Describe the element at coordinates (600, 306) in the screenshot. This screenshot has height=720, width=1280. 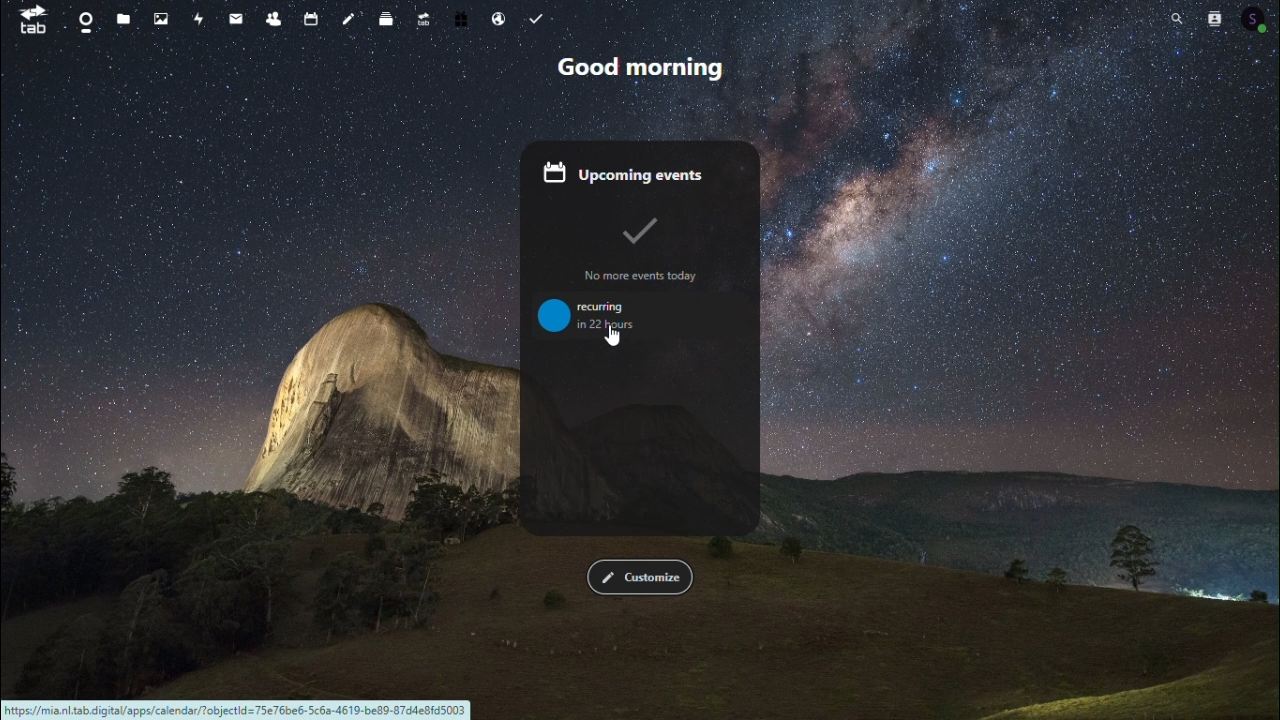
I see `recurring` at that location.